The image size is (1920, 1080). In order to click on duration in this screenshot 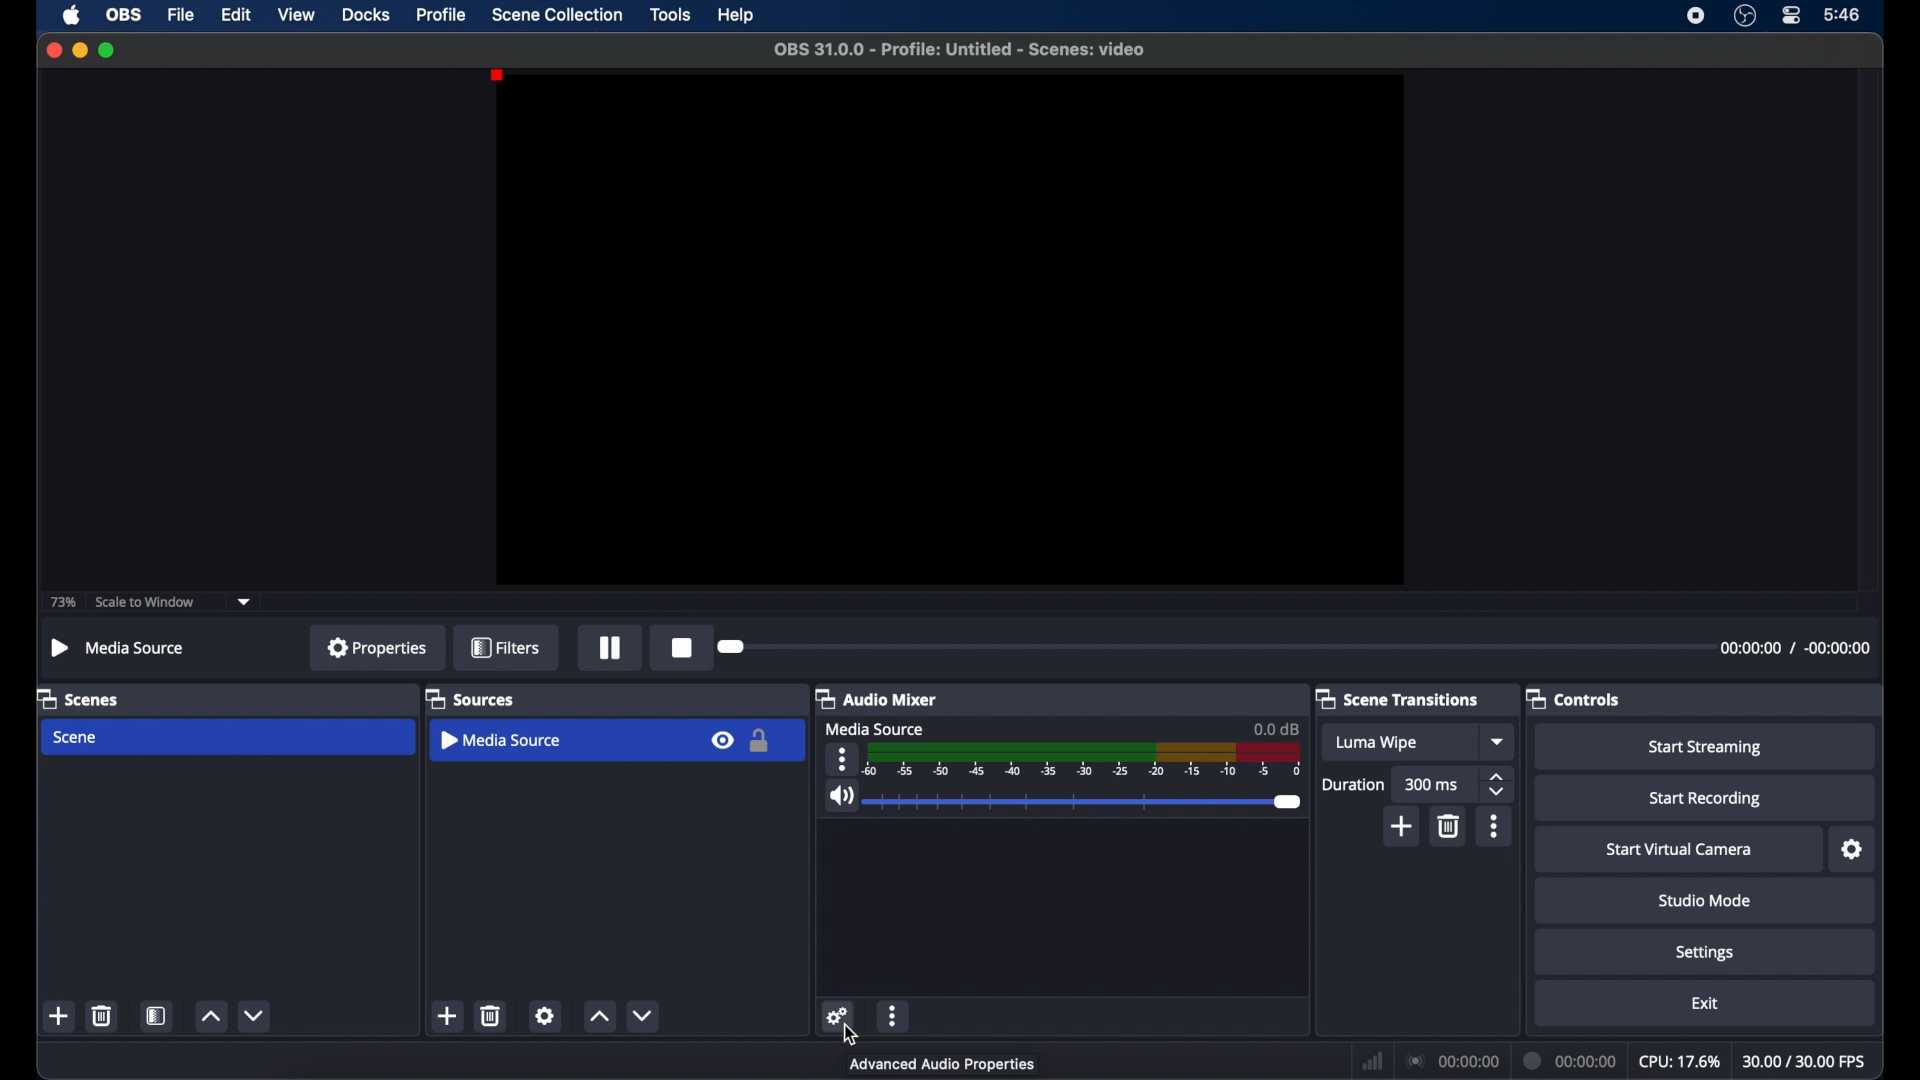, I will do `click(1567, 1060)`.